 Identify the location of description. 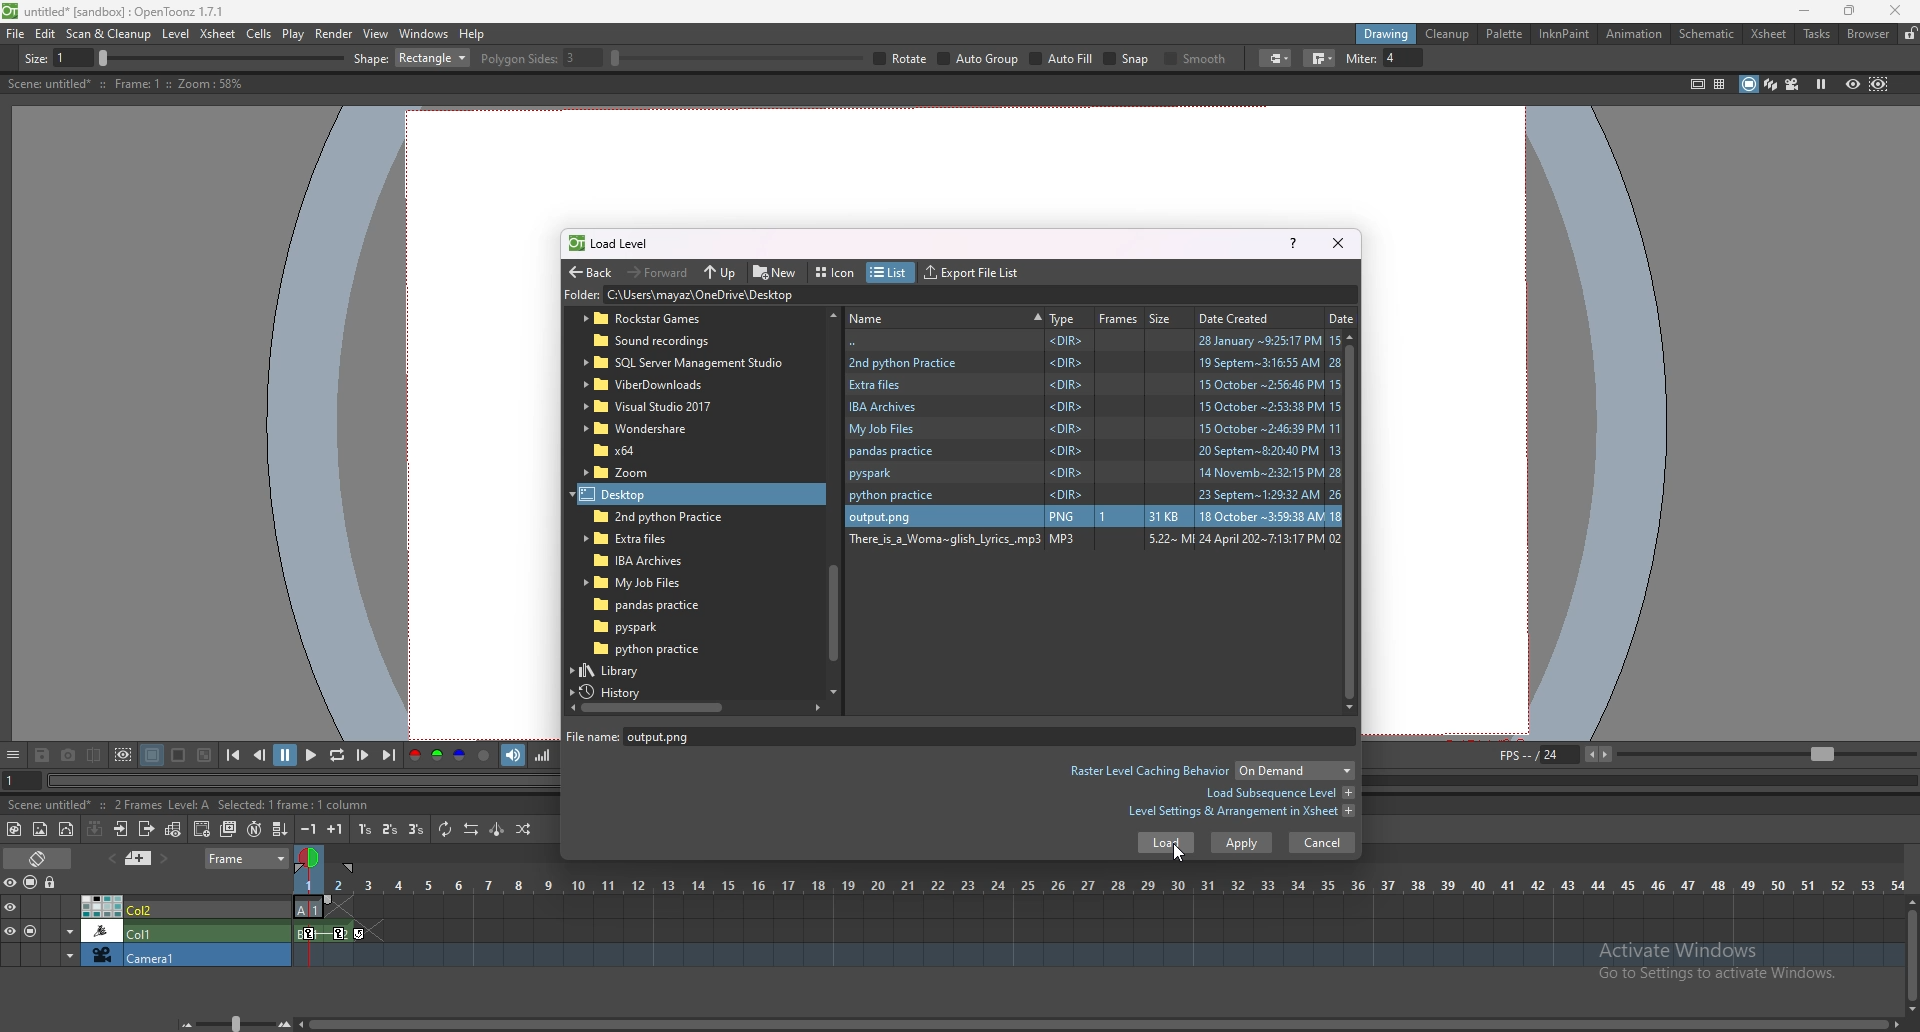
(165, 803).